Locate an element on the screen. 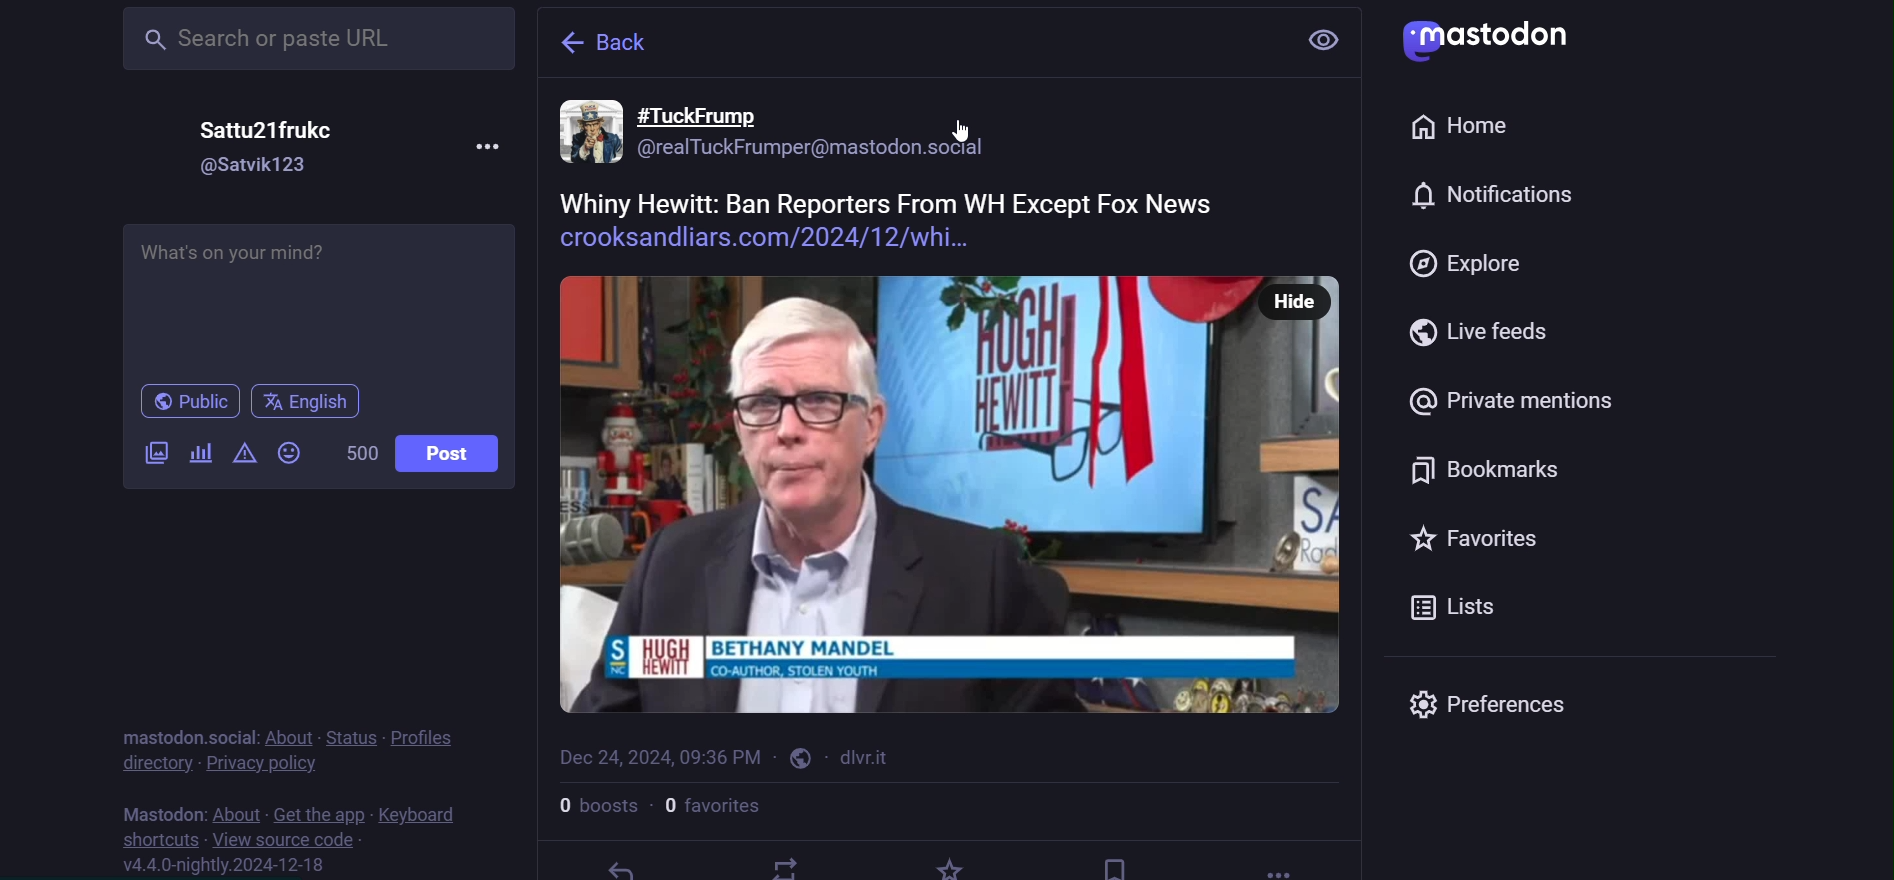 The height and width of the screenshot is (880, 1894). shortcut is located at coordinates (154, 837).